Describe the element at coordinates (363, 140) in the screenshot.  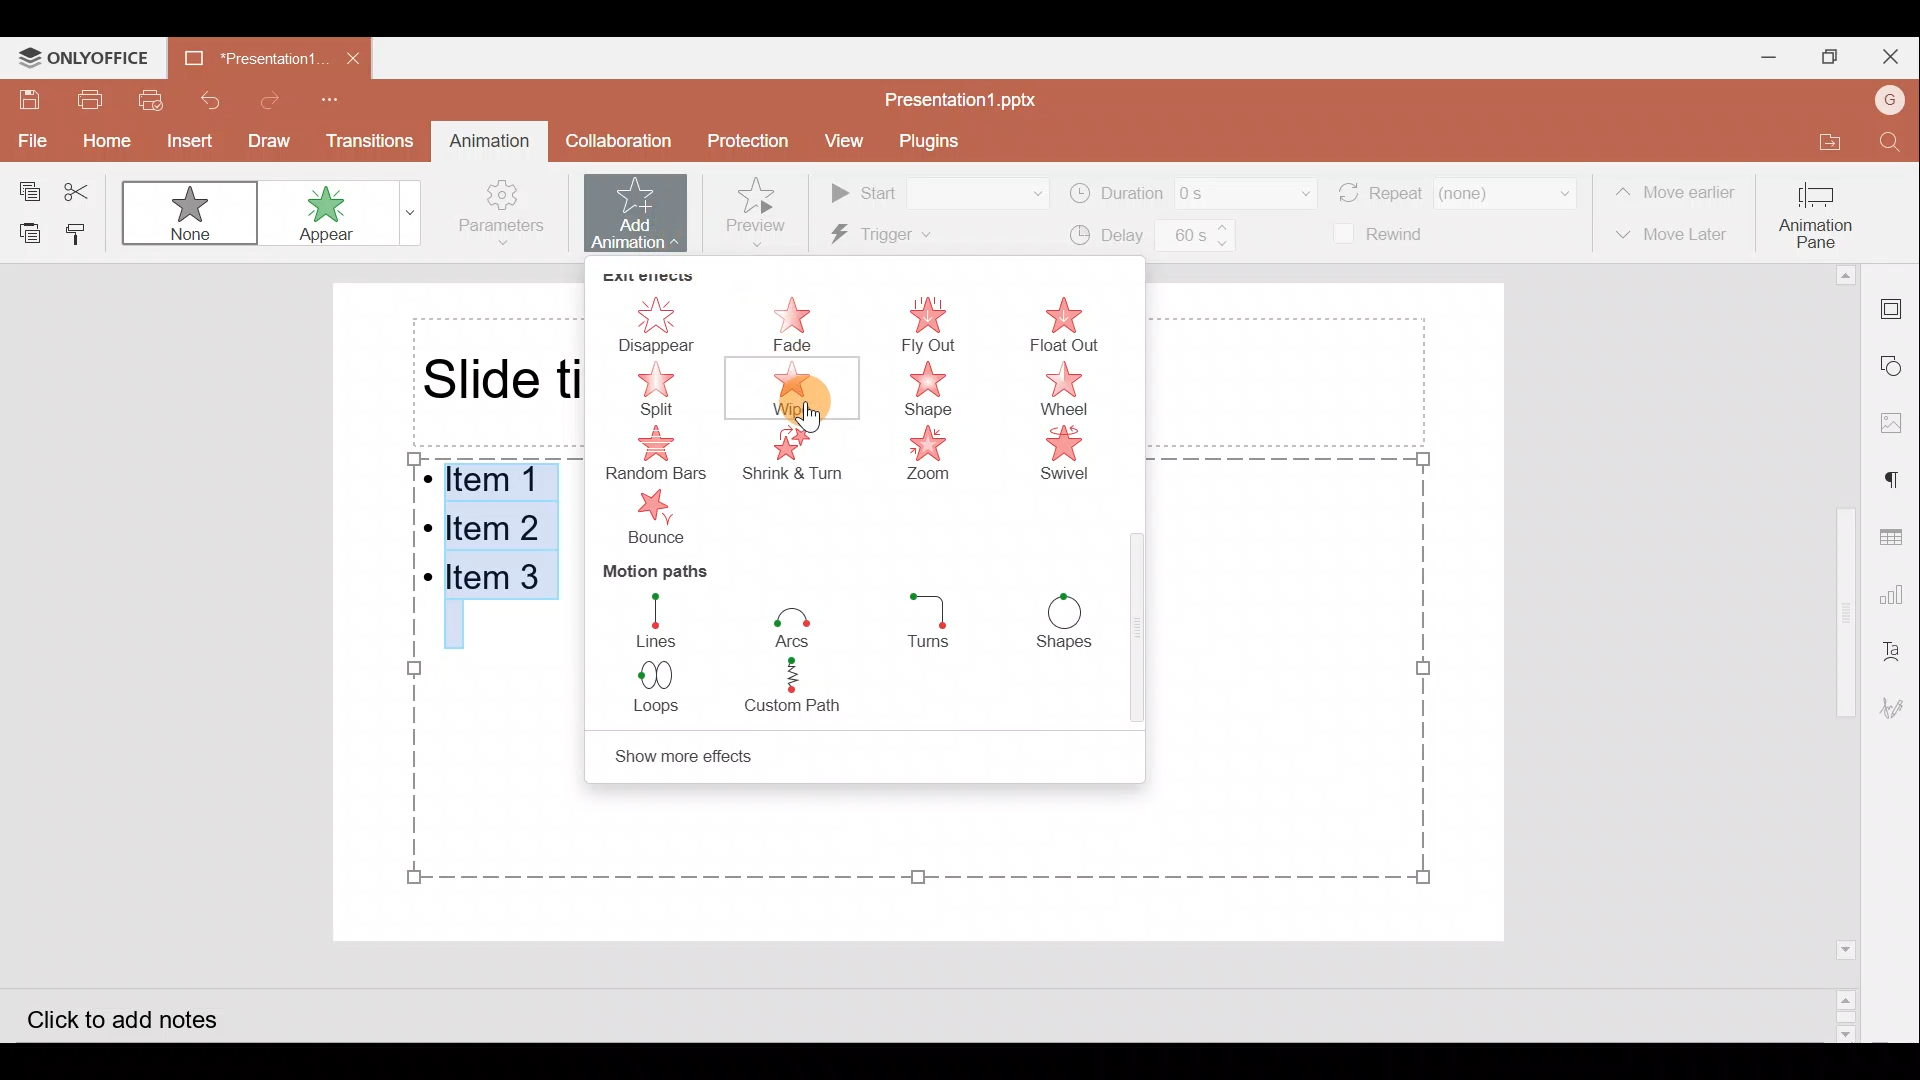
I see `Transitions` at that location.